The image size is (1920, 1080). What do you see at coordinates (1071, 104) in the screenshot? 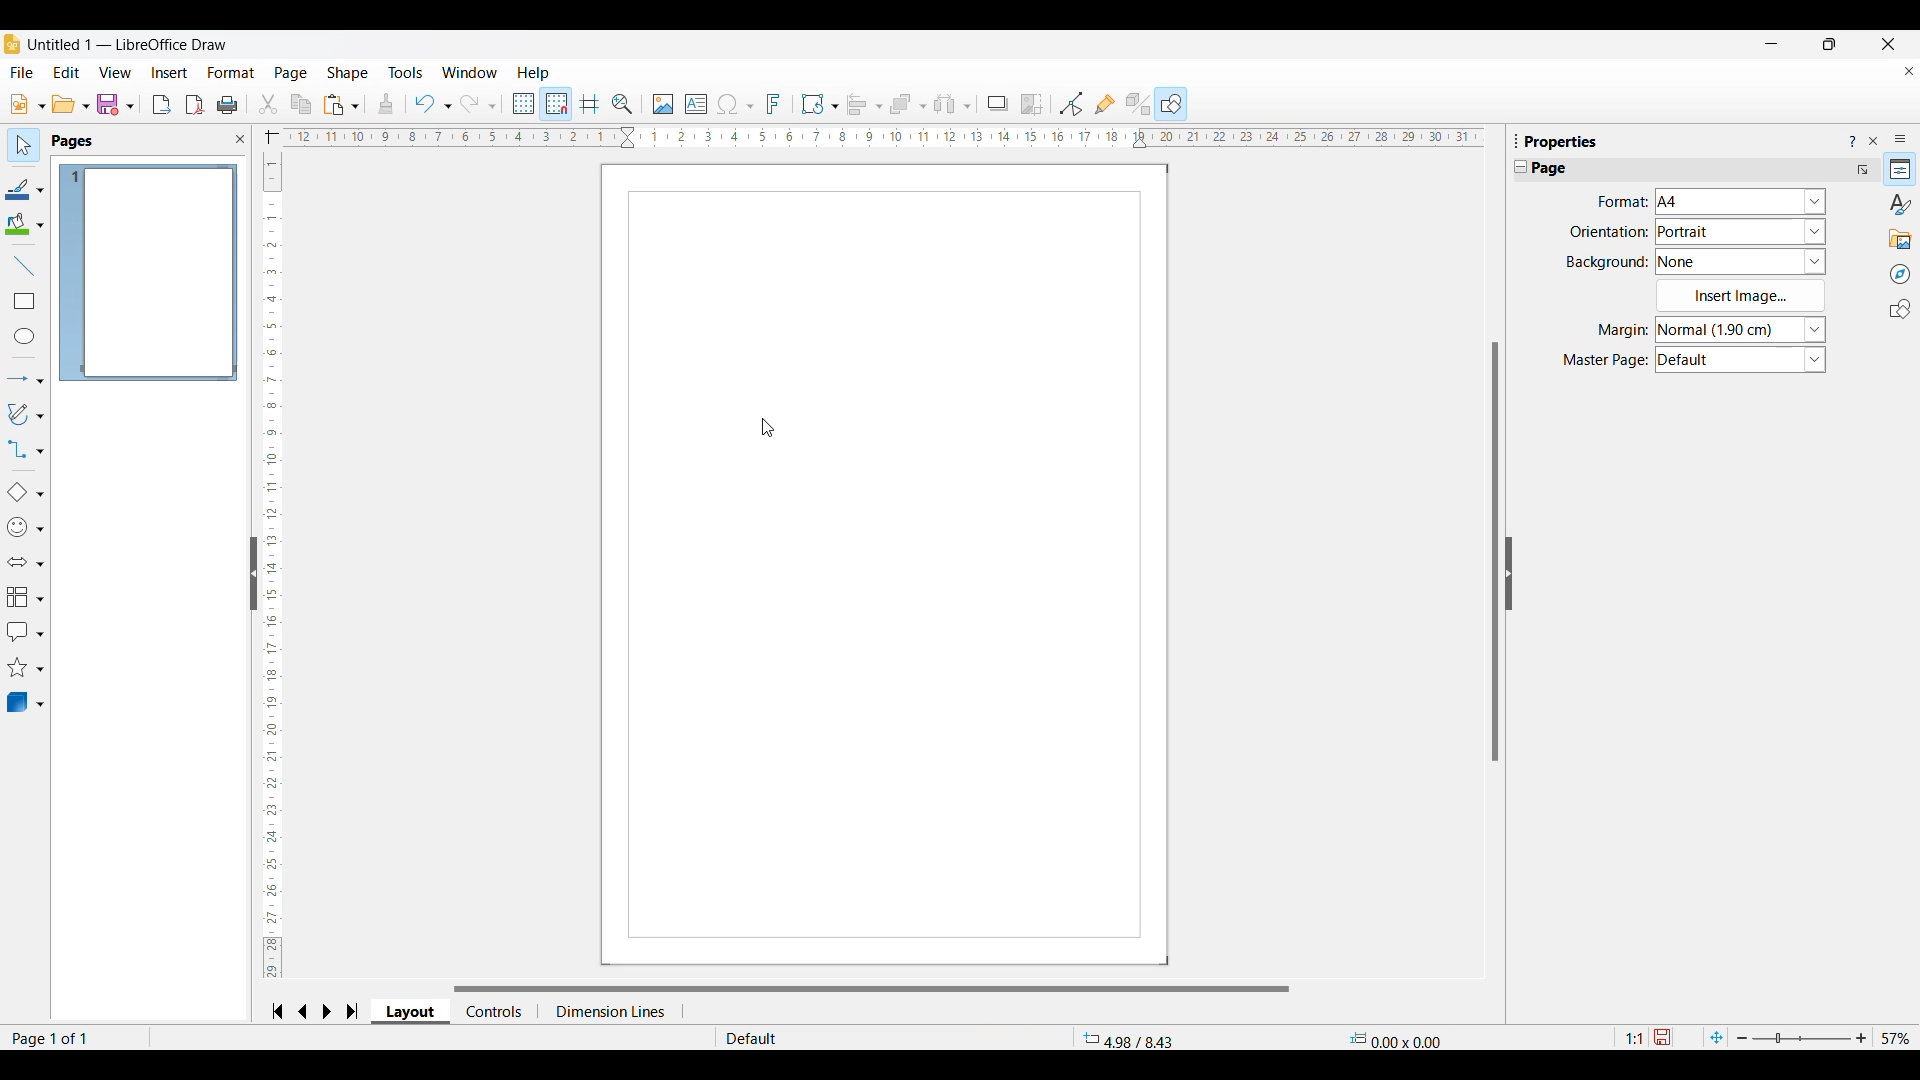
I see `Toggle point edit mode` at bounding box center [1071, 104].